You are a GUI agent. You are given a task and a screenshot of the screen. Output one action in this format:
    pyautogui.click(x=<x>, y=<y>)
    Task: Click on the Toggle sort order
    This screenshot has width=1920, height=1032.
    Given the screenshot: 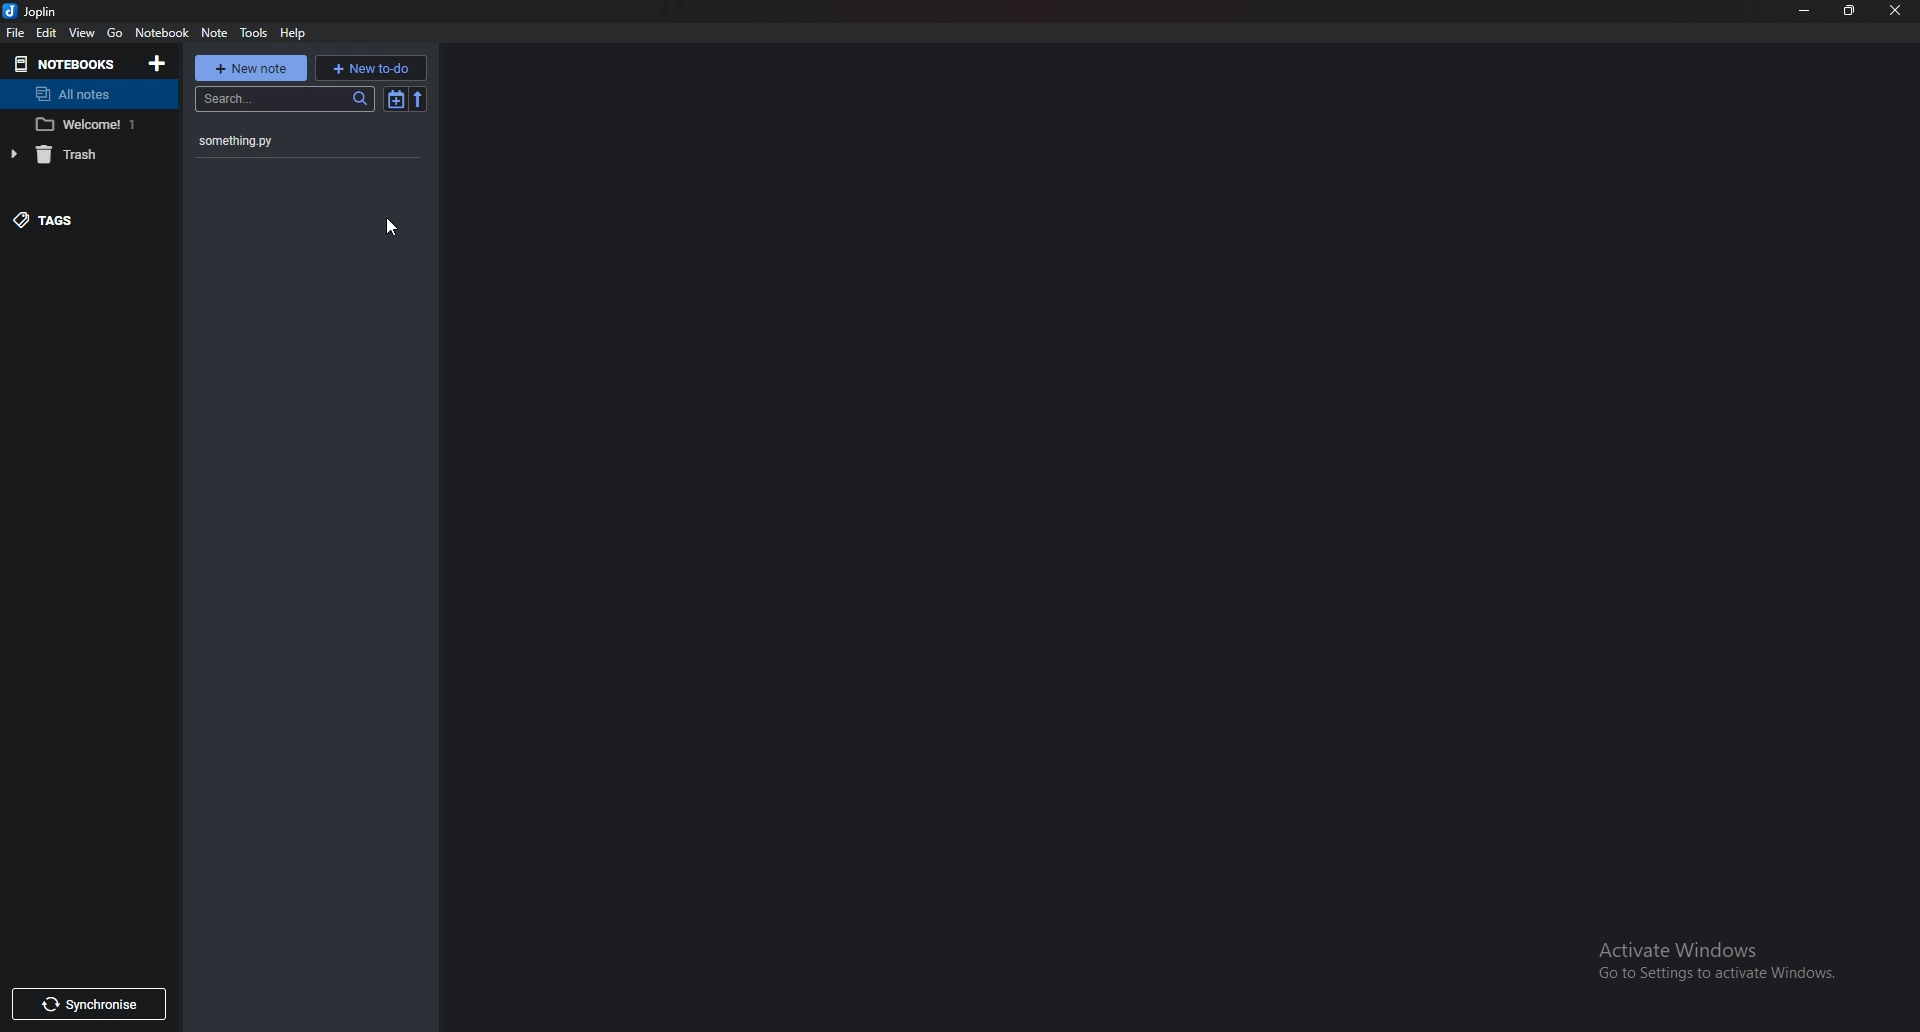 What is the action you would take?
    pyautogui.click(x=396, y=101)
    